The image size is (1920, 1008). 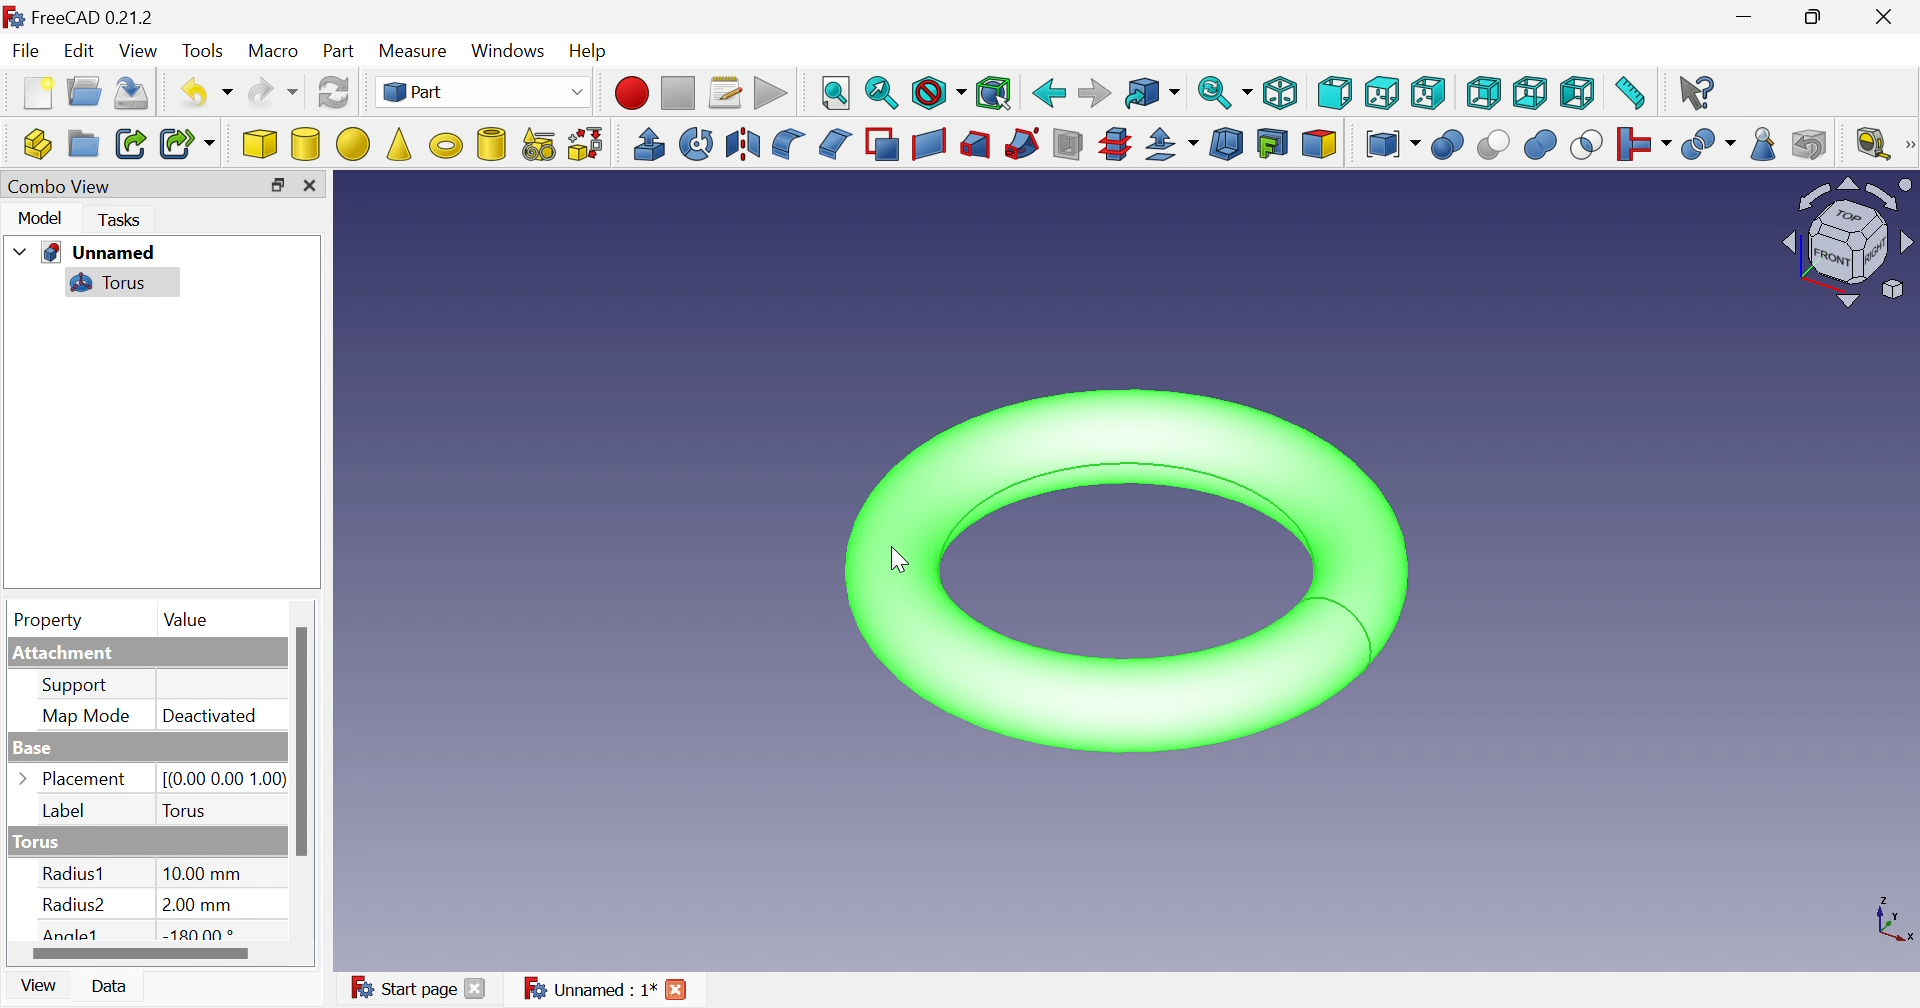 What do you see at coordinates (140, 50) in the screenshot?
I see `View` at bounding box center [140, 50].